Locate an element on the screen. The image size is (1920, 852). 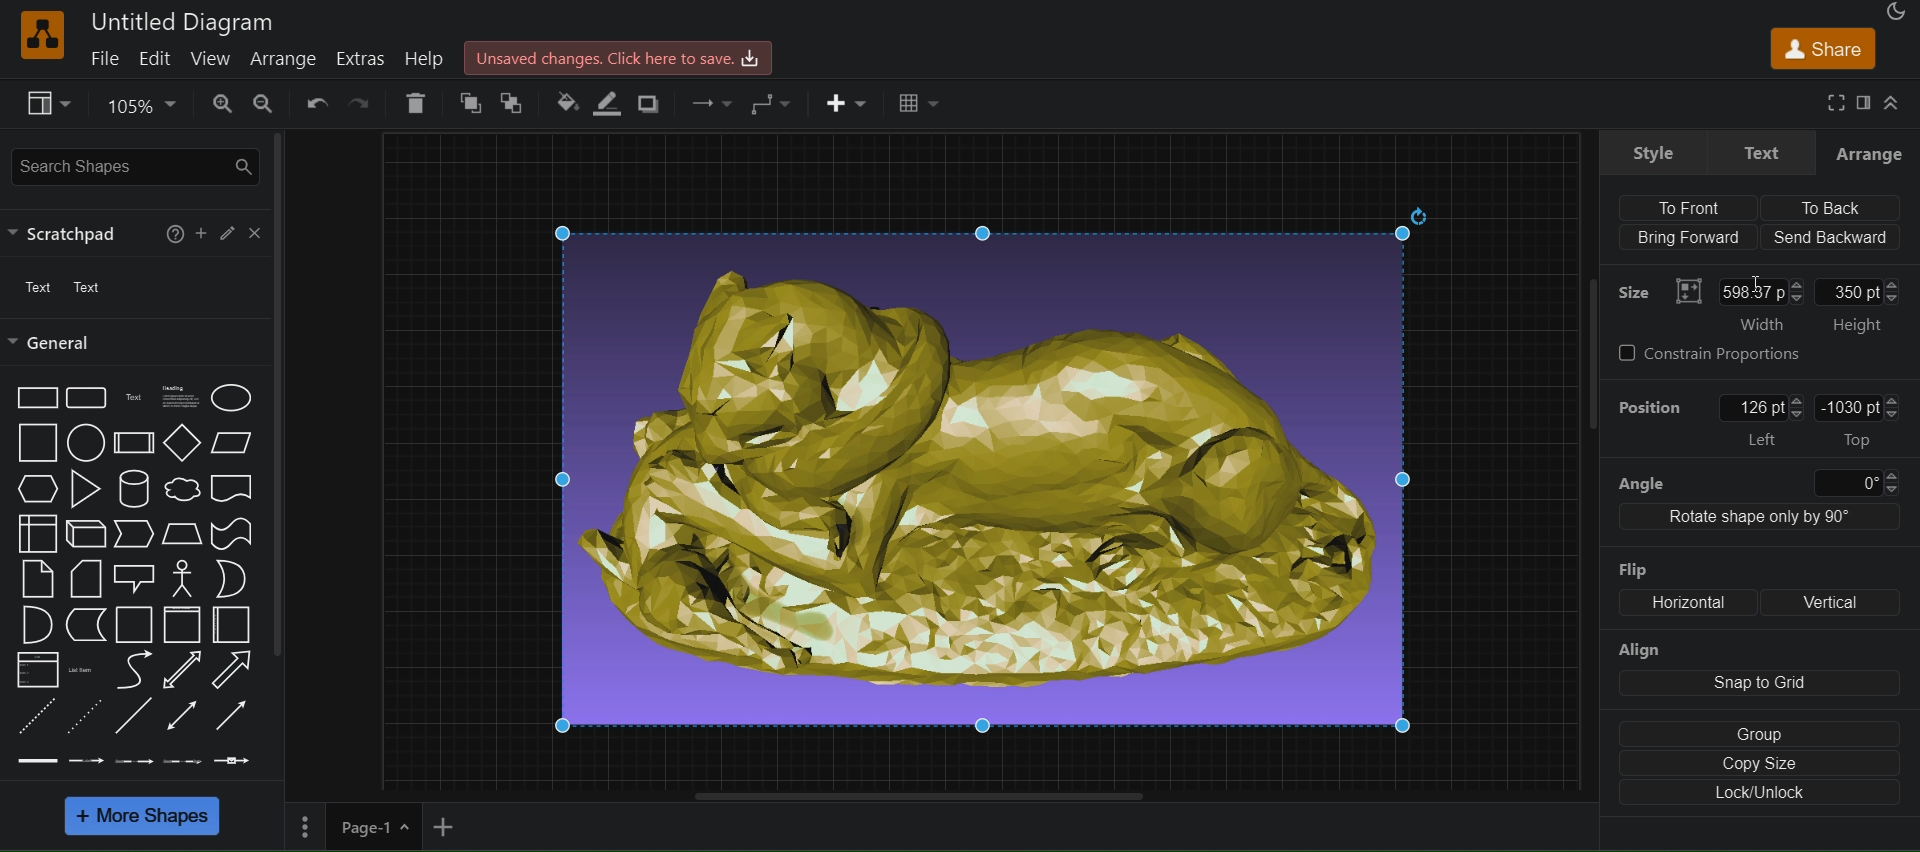
scrollbar is located at coordinates (280, 397).